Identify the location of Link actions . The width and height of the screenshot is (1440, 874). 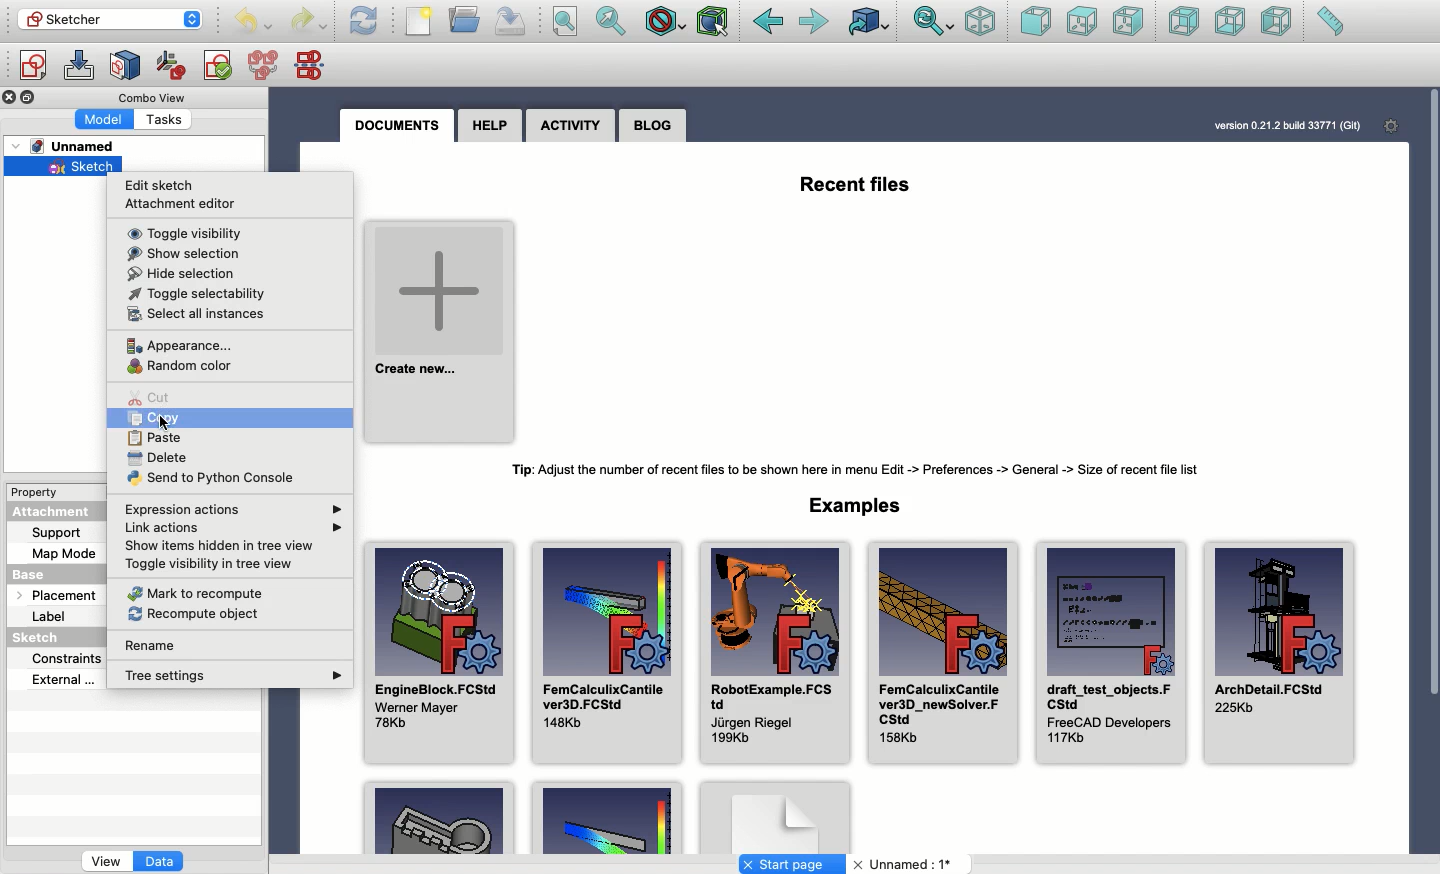
(236, 528).